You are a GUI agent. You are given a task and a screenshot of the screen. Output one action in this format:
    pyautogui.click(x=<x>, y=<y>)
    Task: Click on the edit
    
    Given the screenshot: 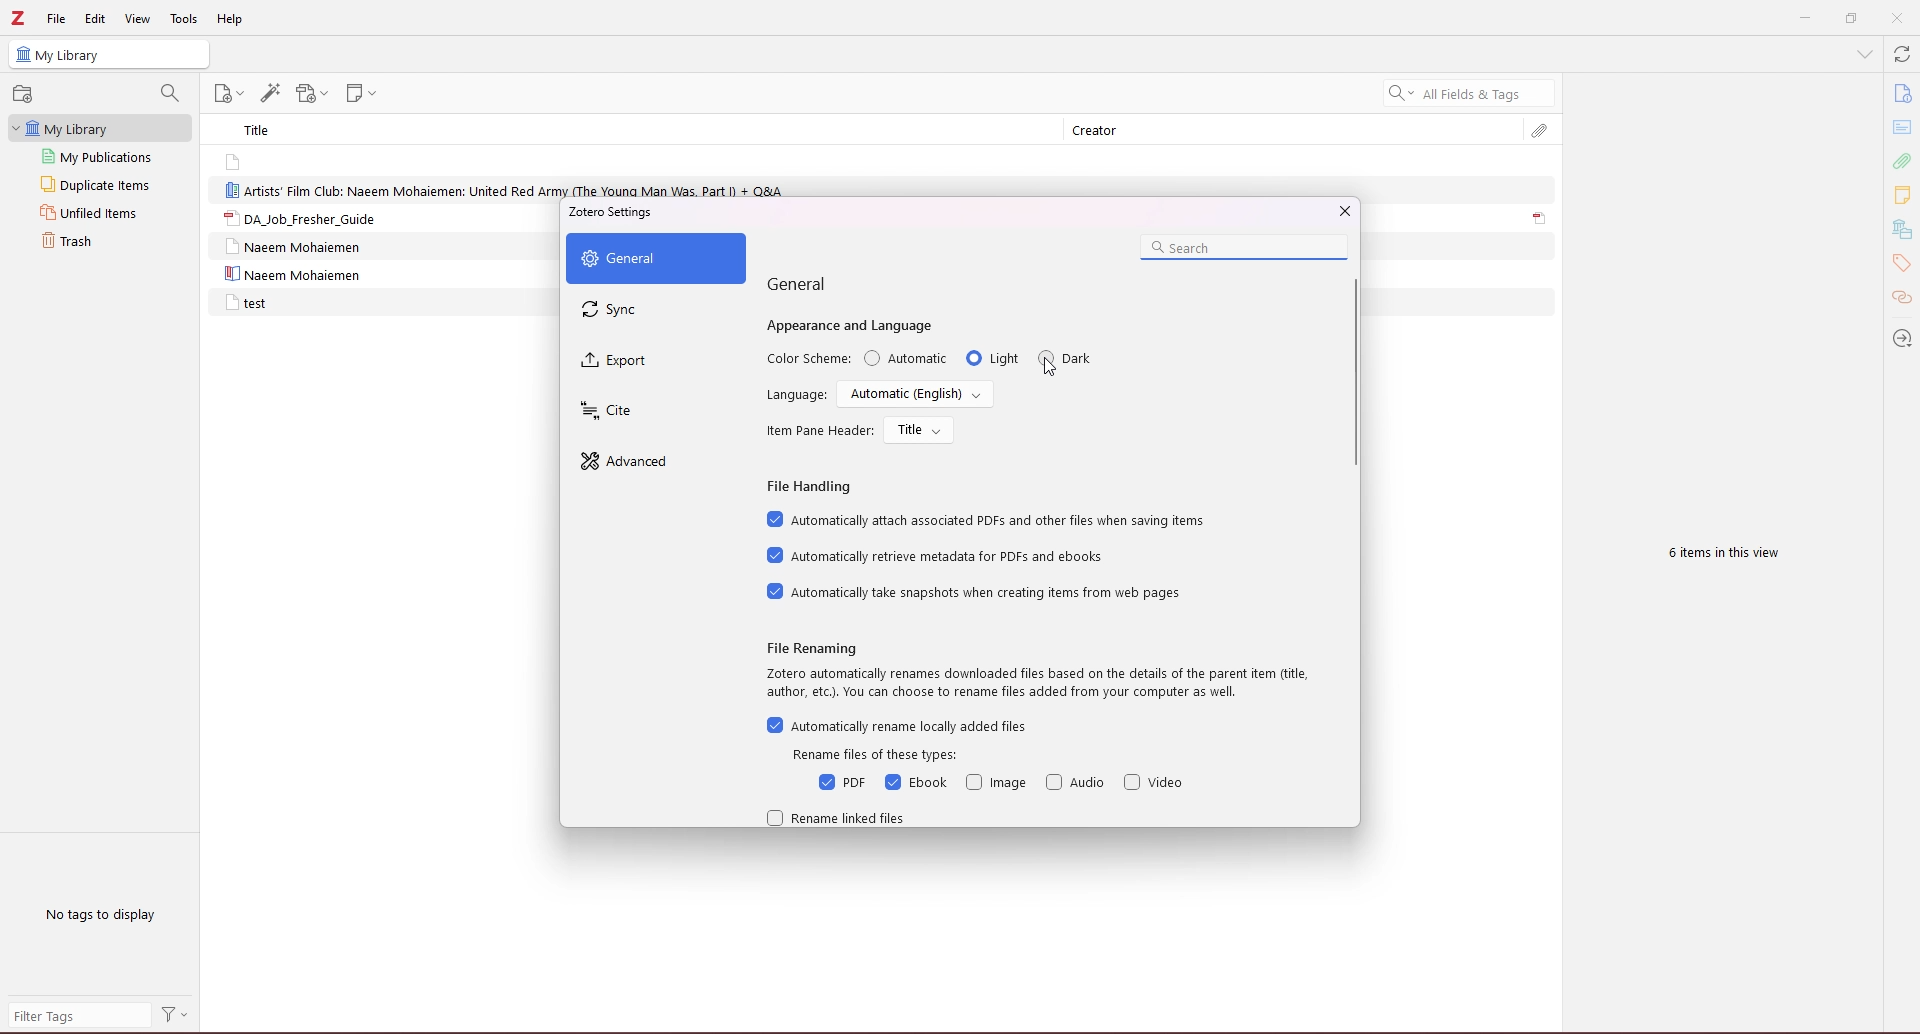 What is the action you would take?
    pyautogui.click(x=96, y=18)
    